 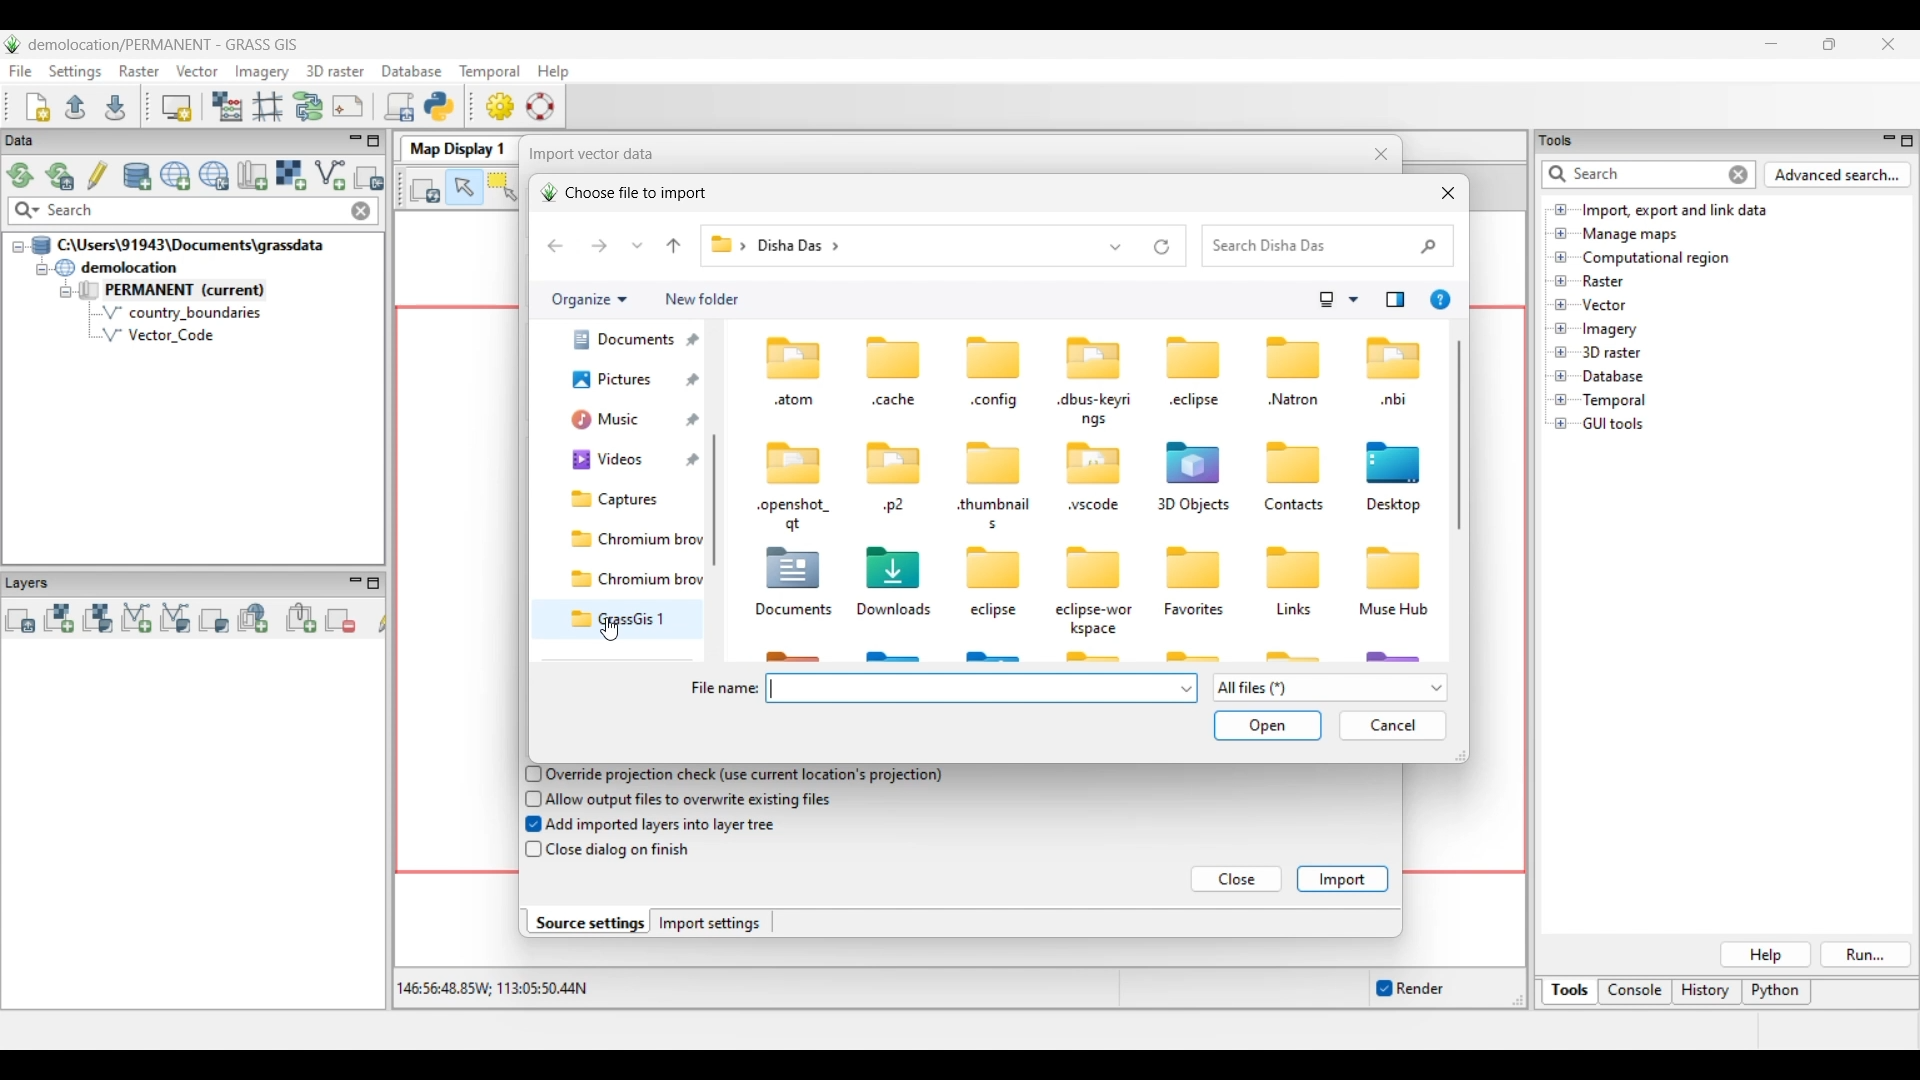 I want to click on Software logo, so click(x=13, y=44).